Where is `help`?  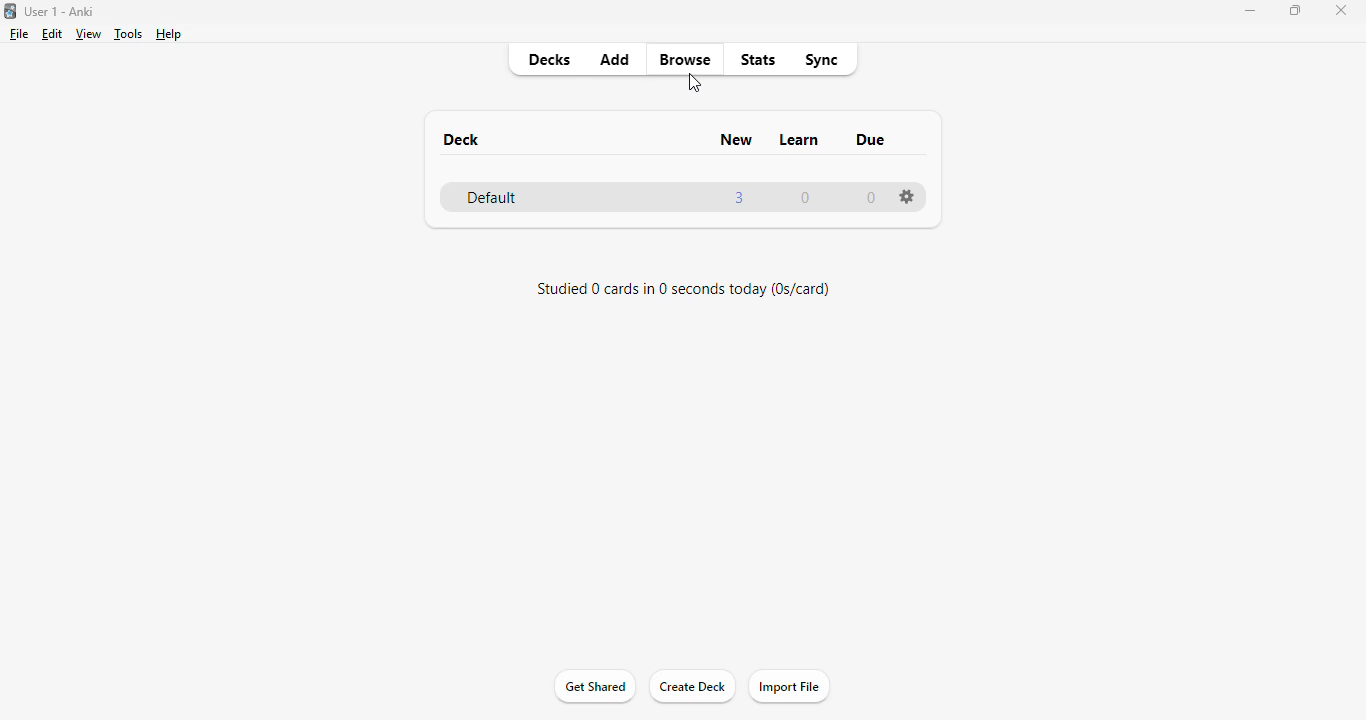 help is located at coordinates (169, 35).